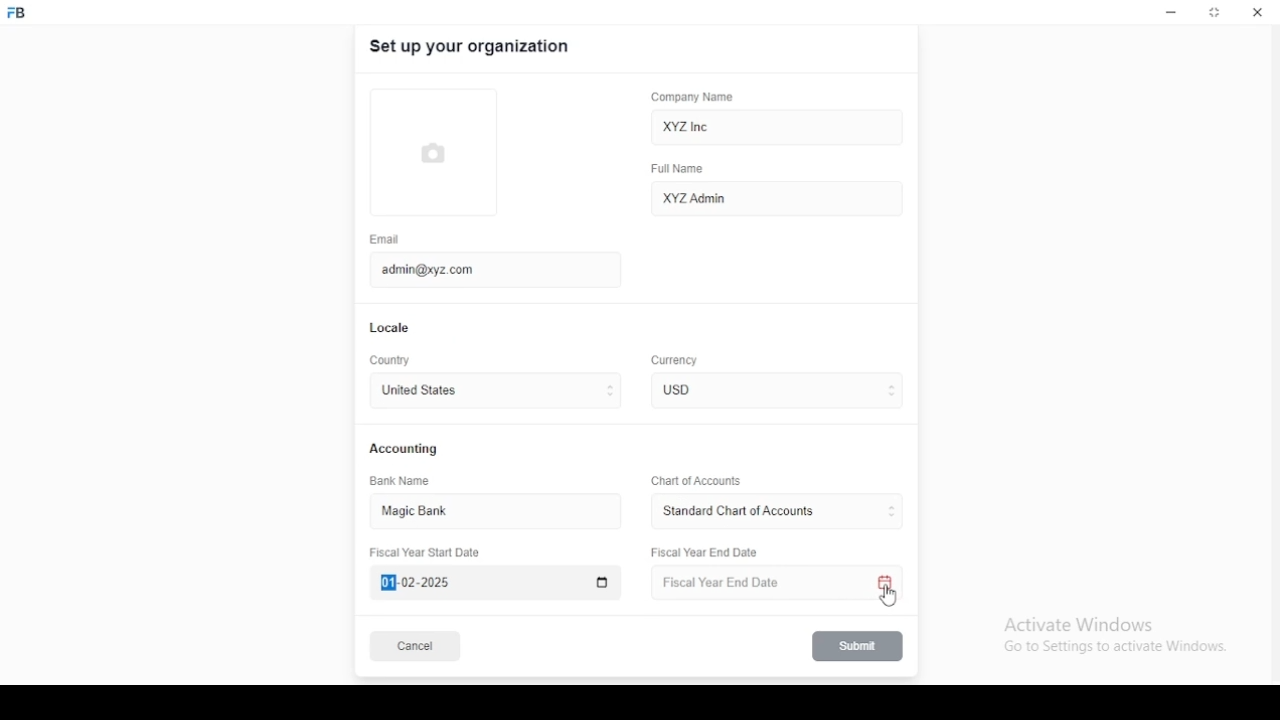  I want to click on united states, so click(418, 392).